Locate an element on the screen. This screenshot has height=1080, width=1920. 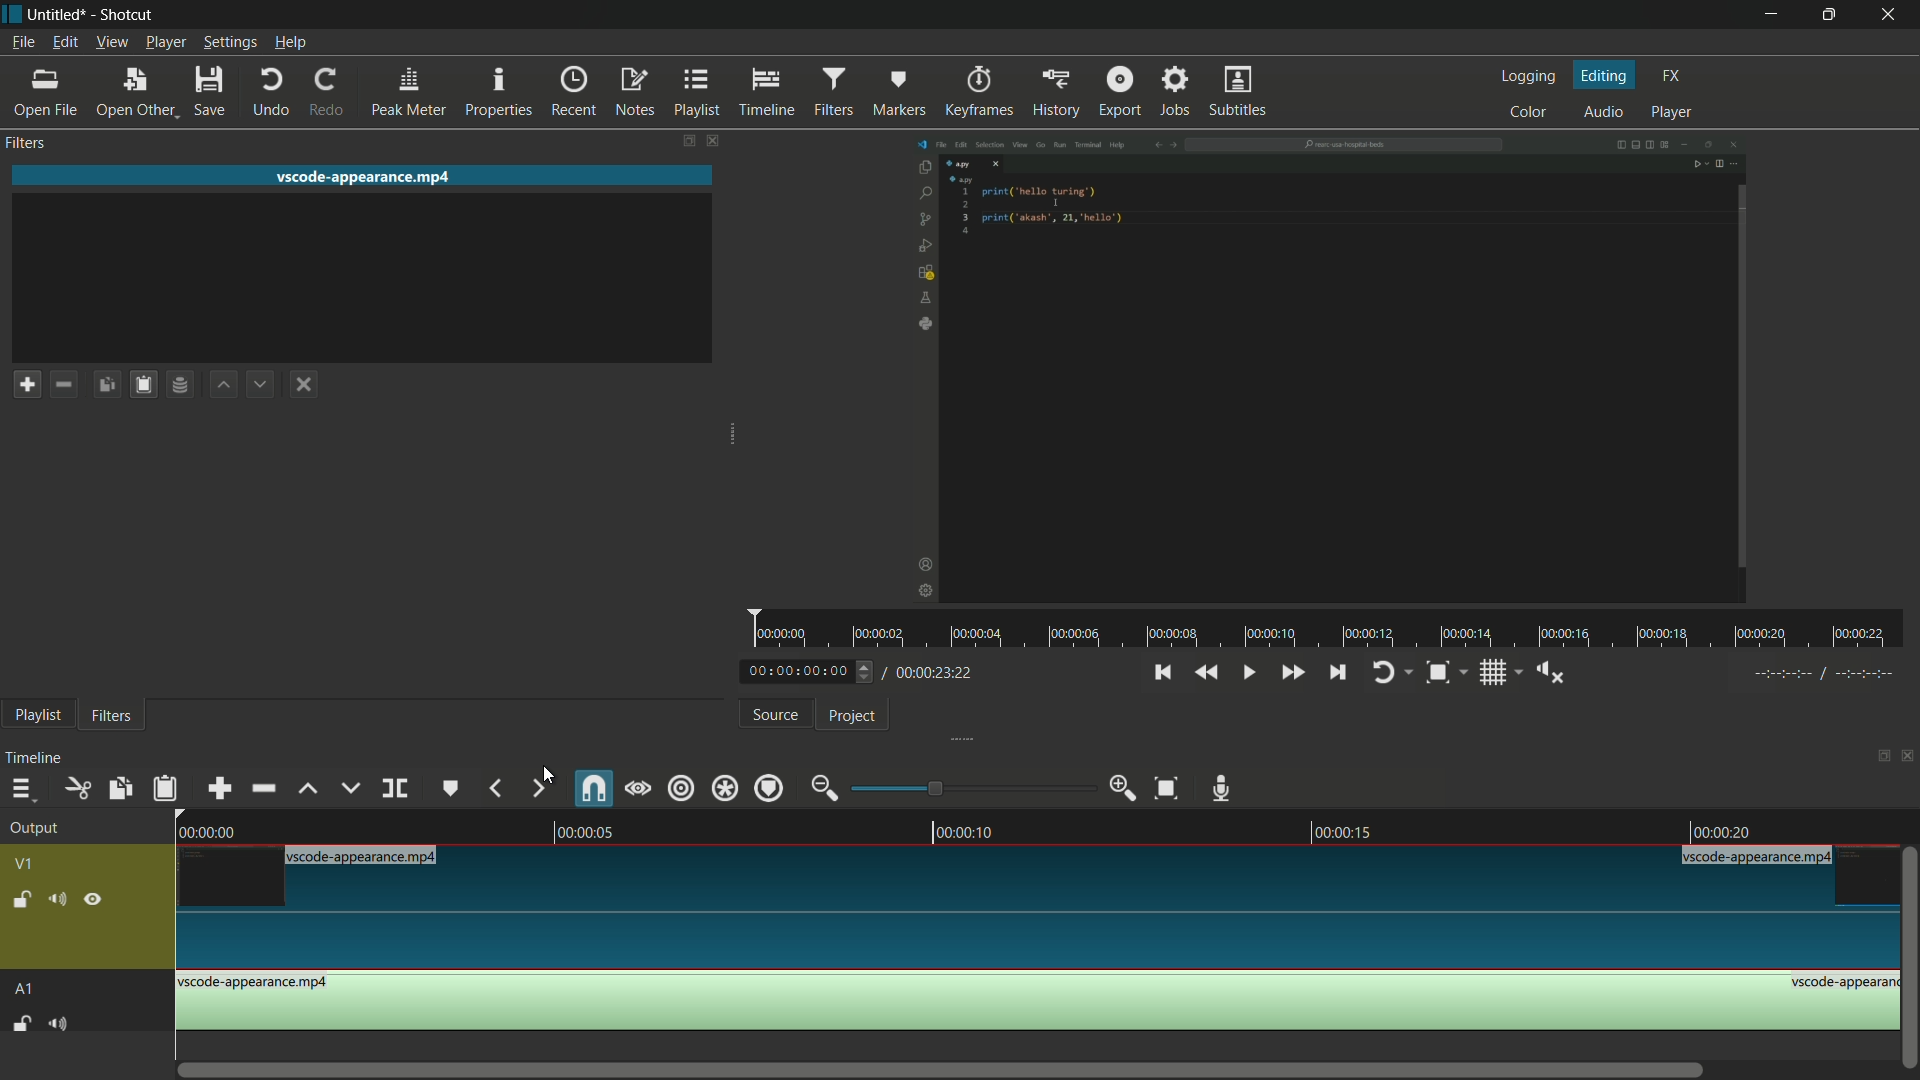
filters is located at coordinates (835, 92).